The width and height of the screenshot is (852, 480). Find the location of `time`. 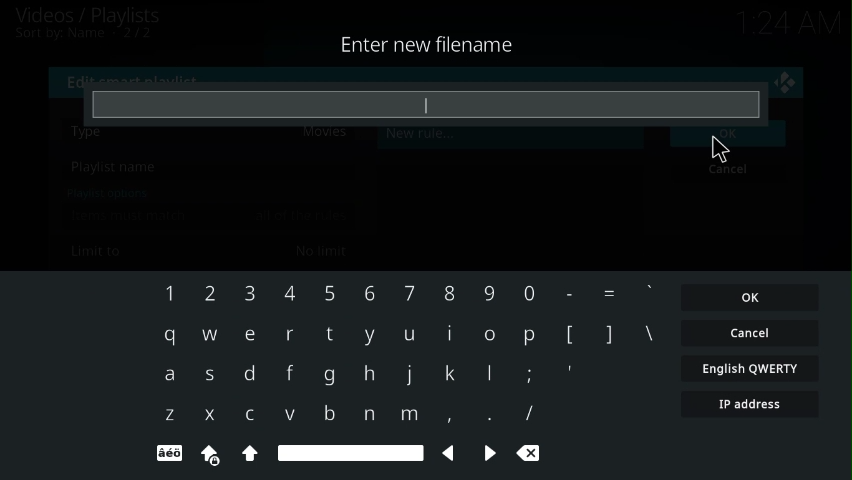

time is located at coordinates (792, 20).